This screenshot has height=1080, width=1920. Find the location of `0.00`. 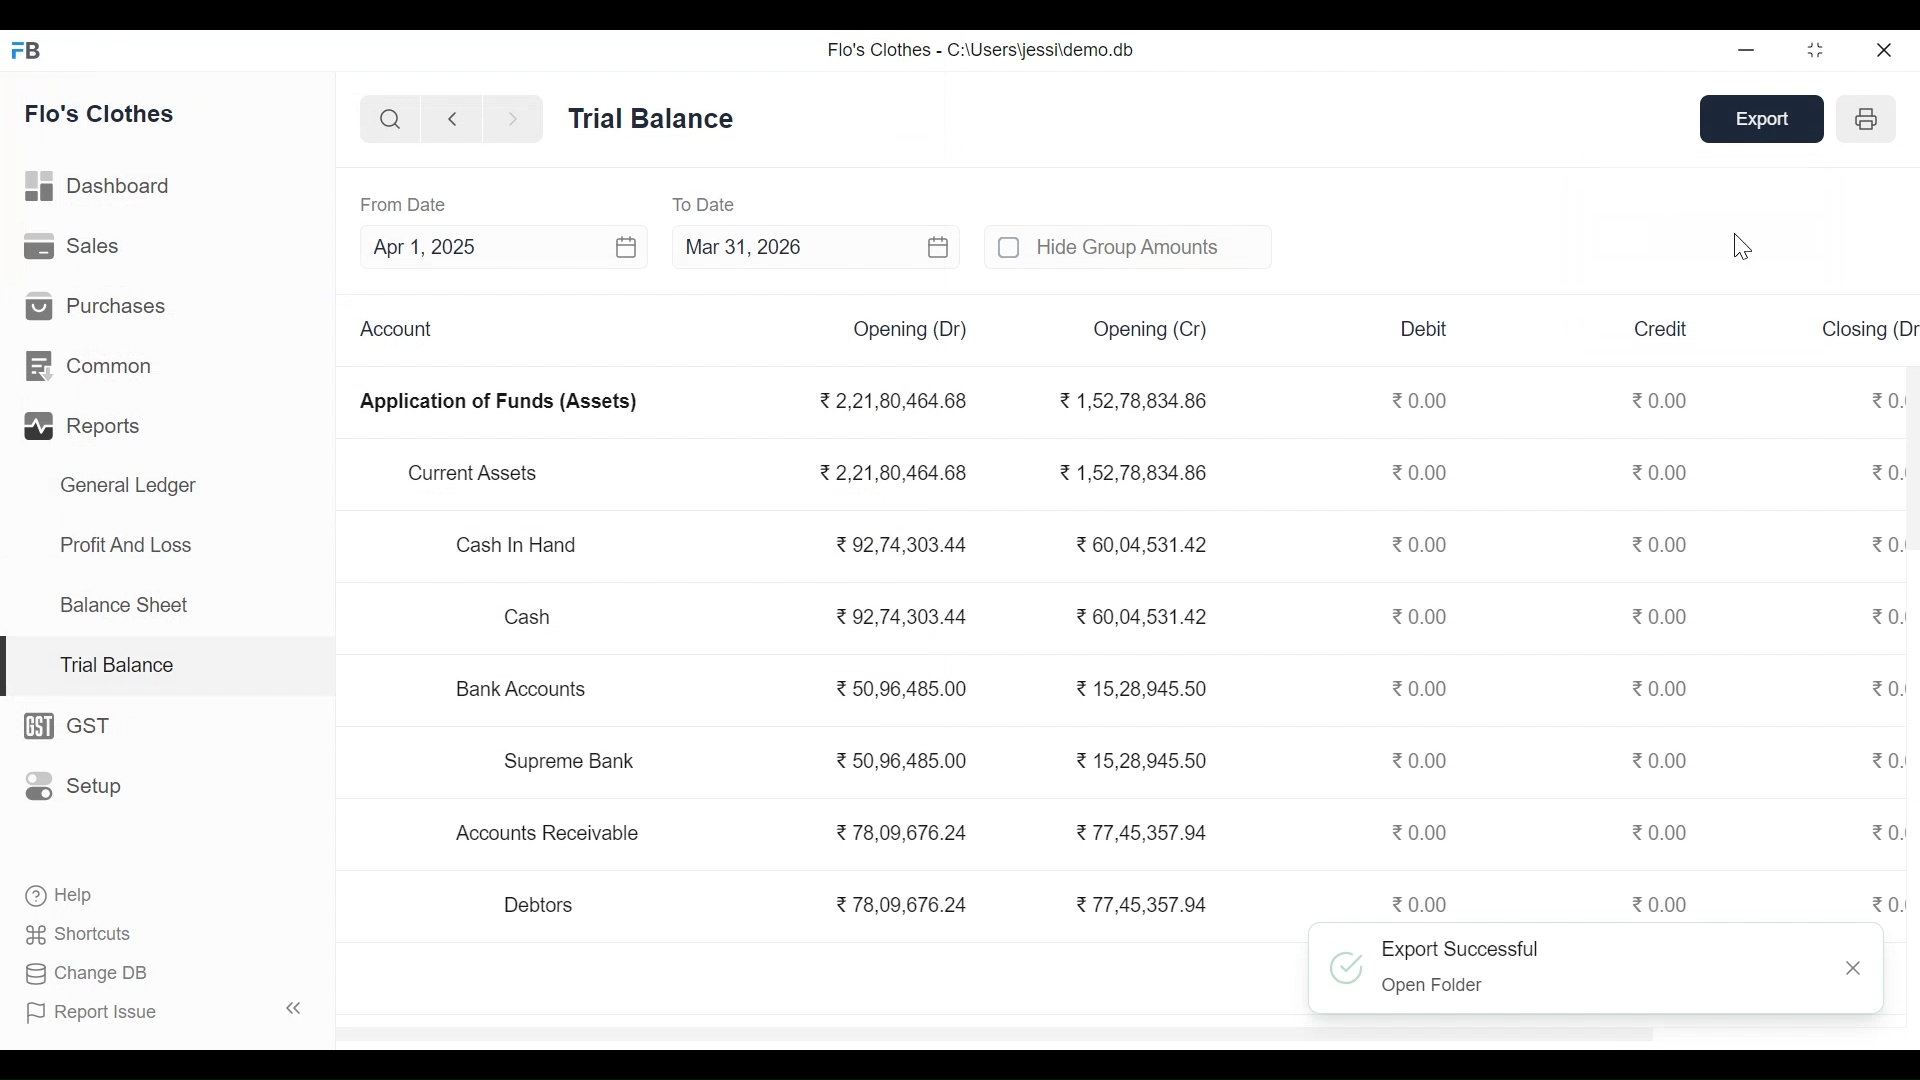

0.00 is located at coordinates (1662, 615).